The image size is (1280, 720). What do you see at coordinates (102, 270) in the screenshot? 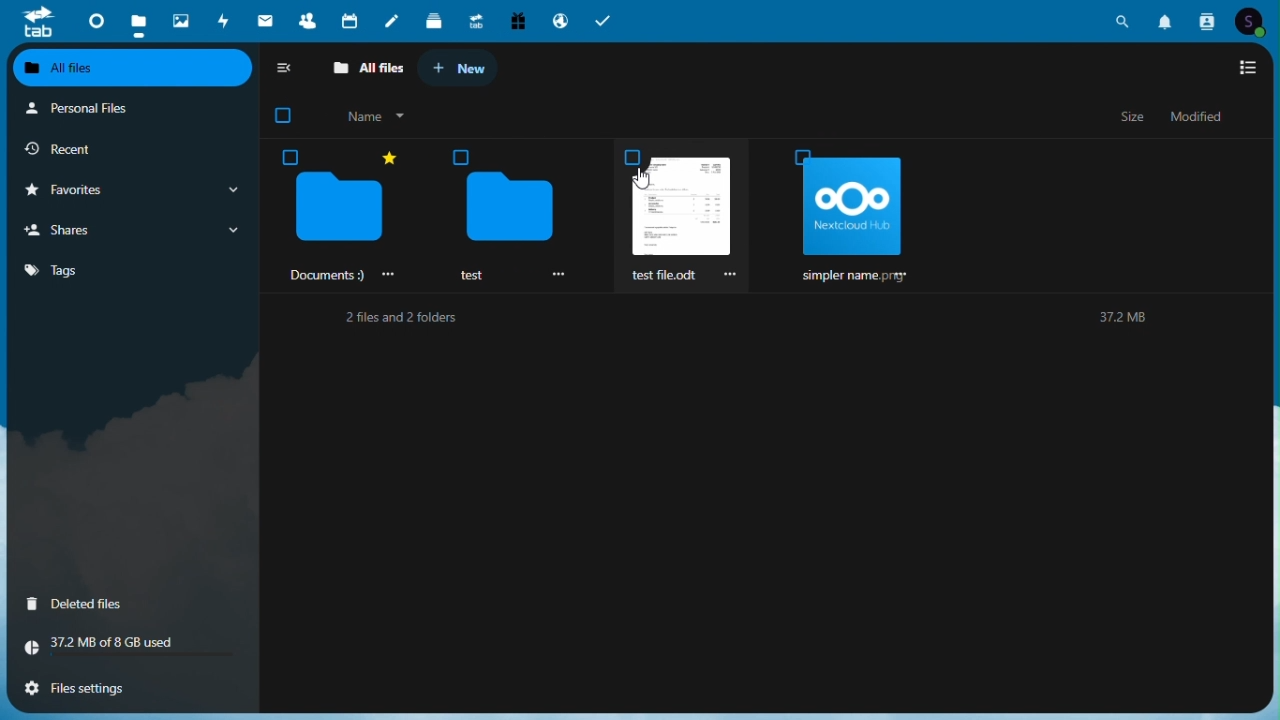
I see `Tag` at bounding box center [102, 270].